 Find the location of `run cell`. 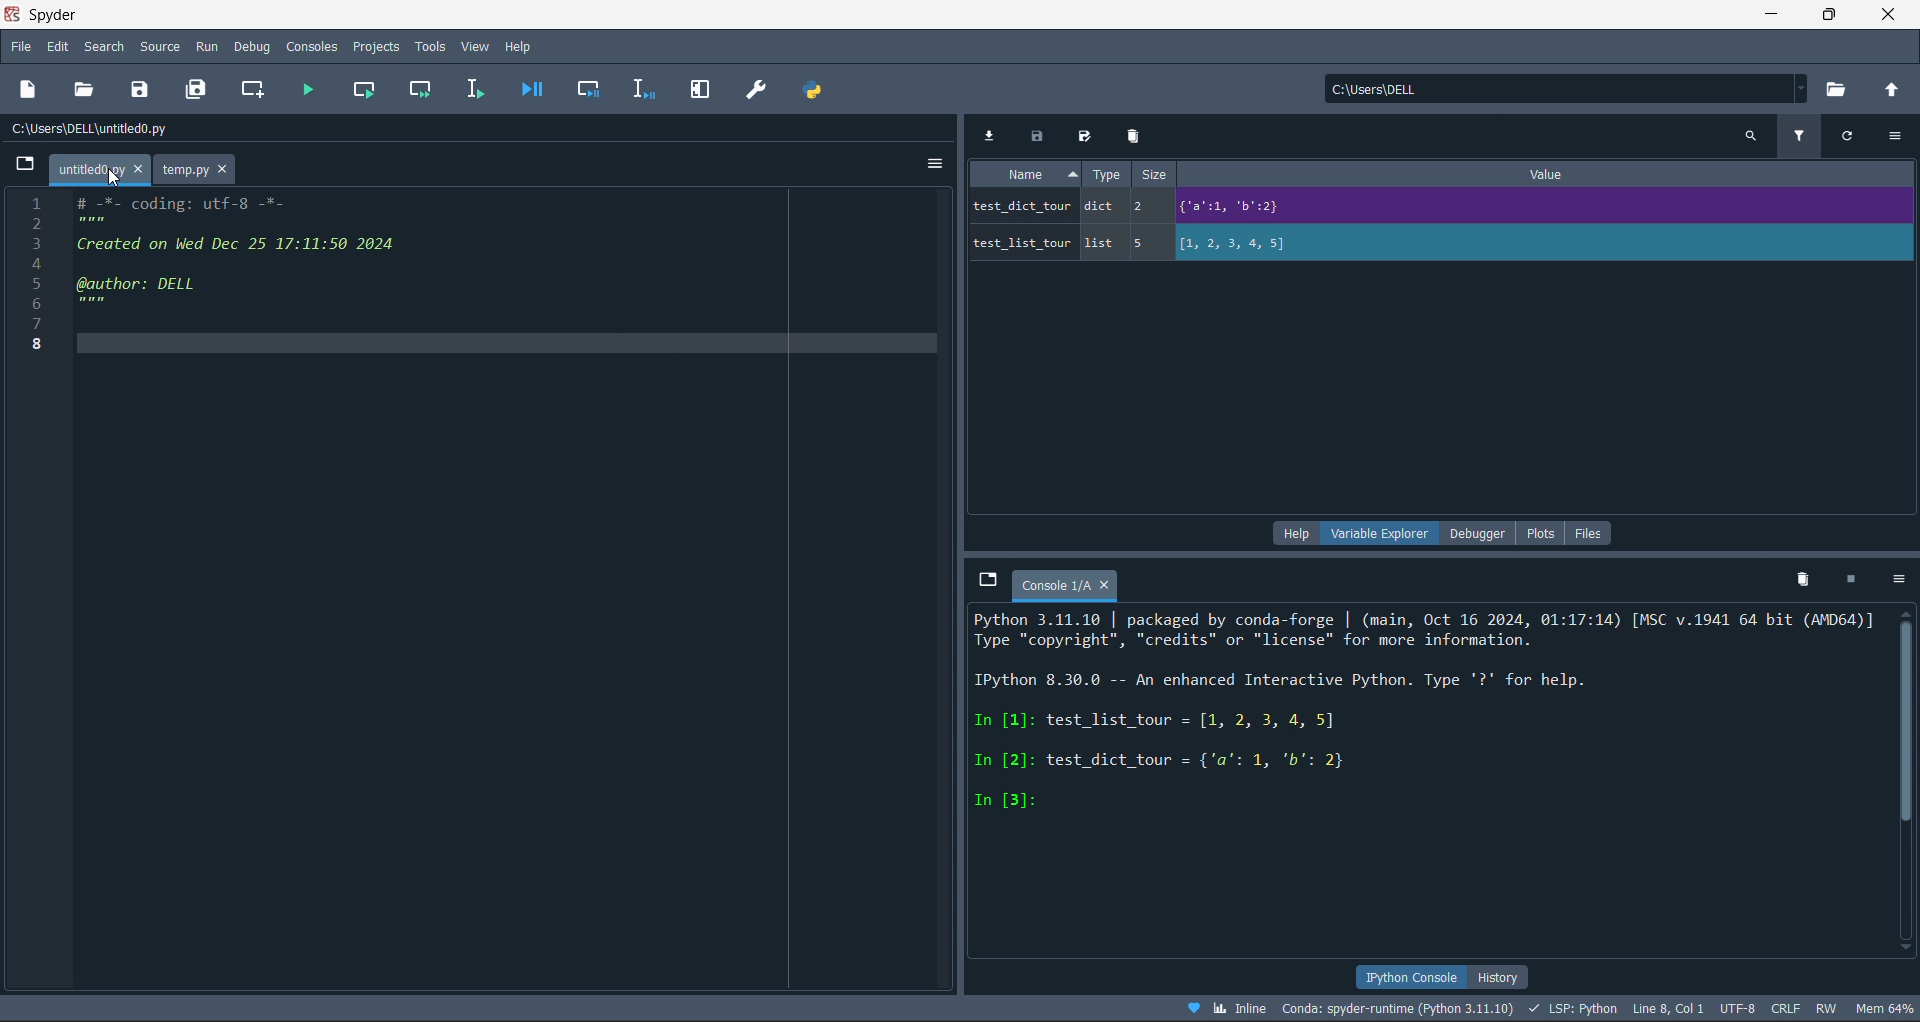

run cell is located at coordinates (363, 88).